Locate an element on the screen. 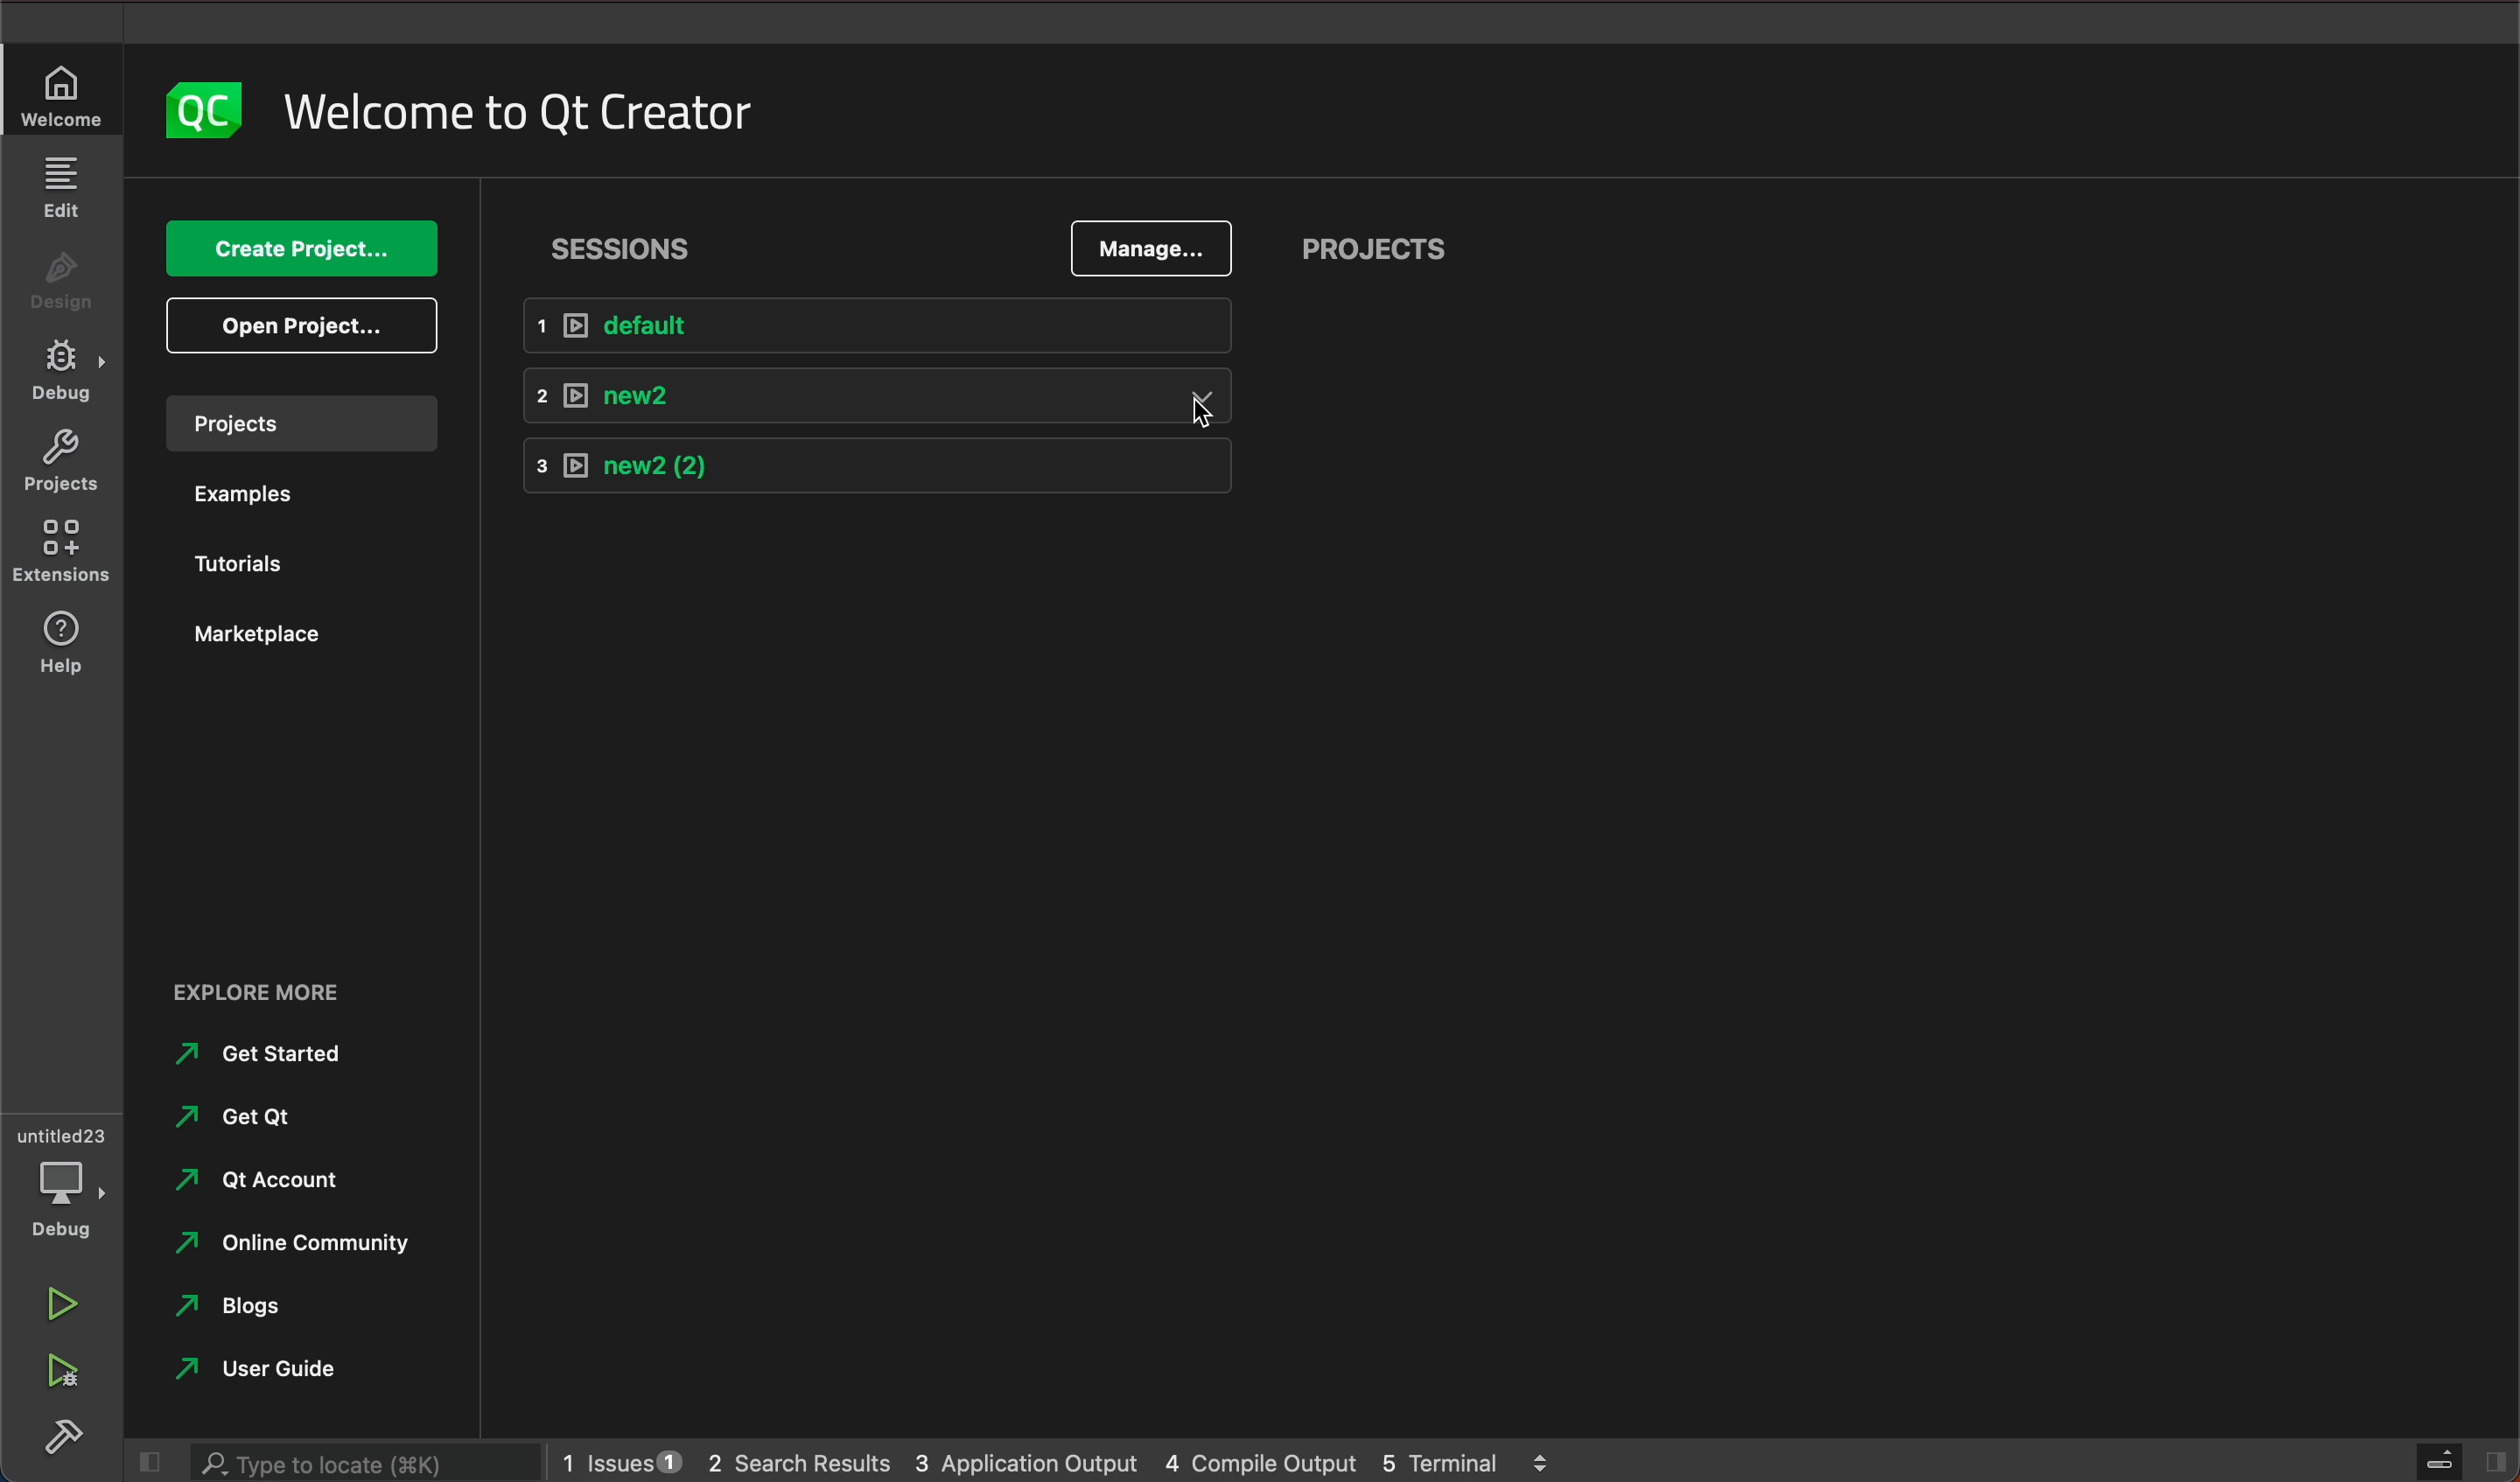 The image size is (2520, 1482). search is located at coordinates (368, 1463).